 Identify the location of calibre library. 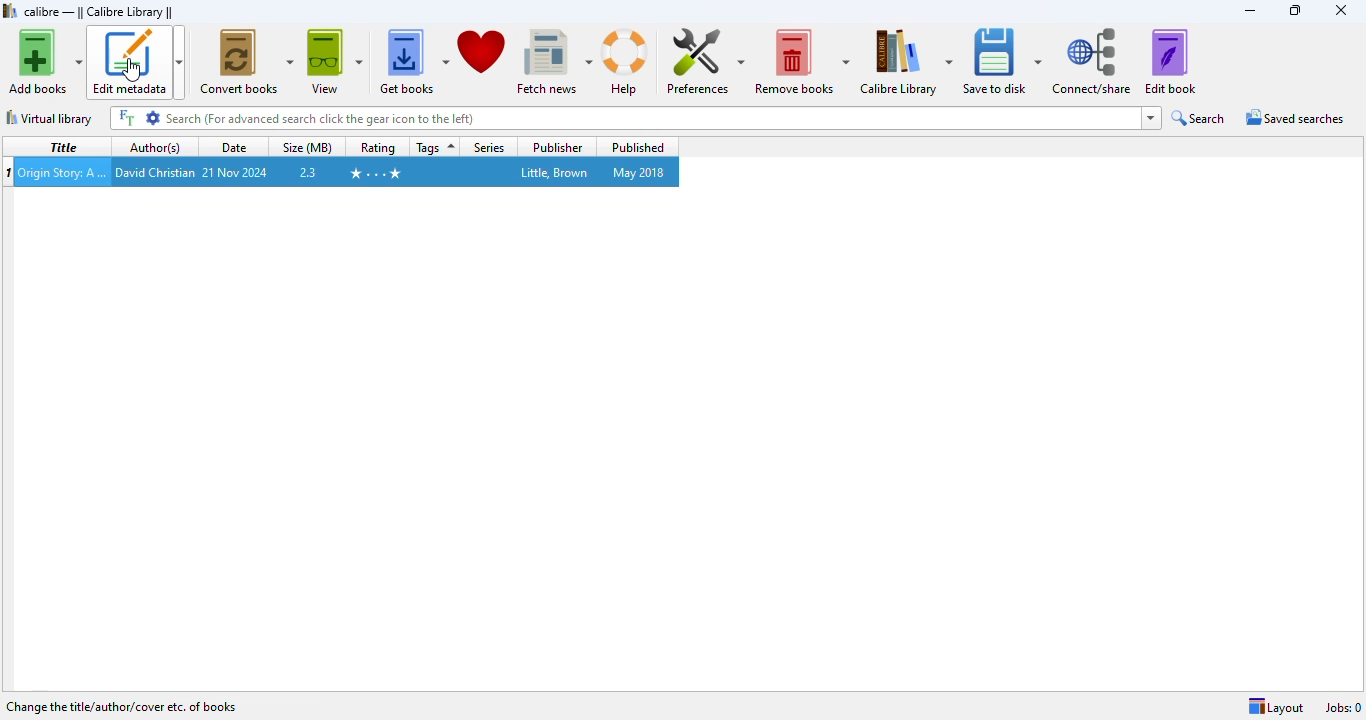
(905, 61).